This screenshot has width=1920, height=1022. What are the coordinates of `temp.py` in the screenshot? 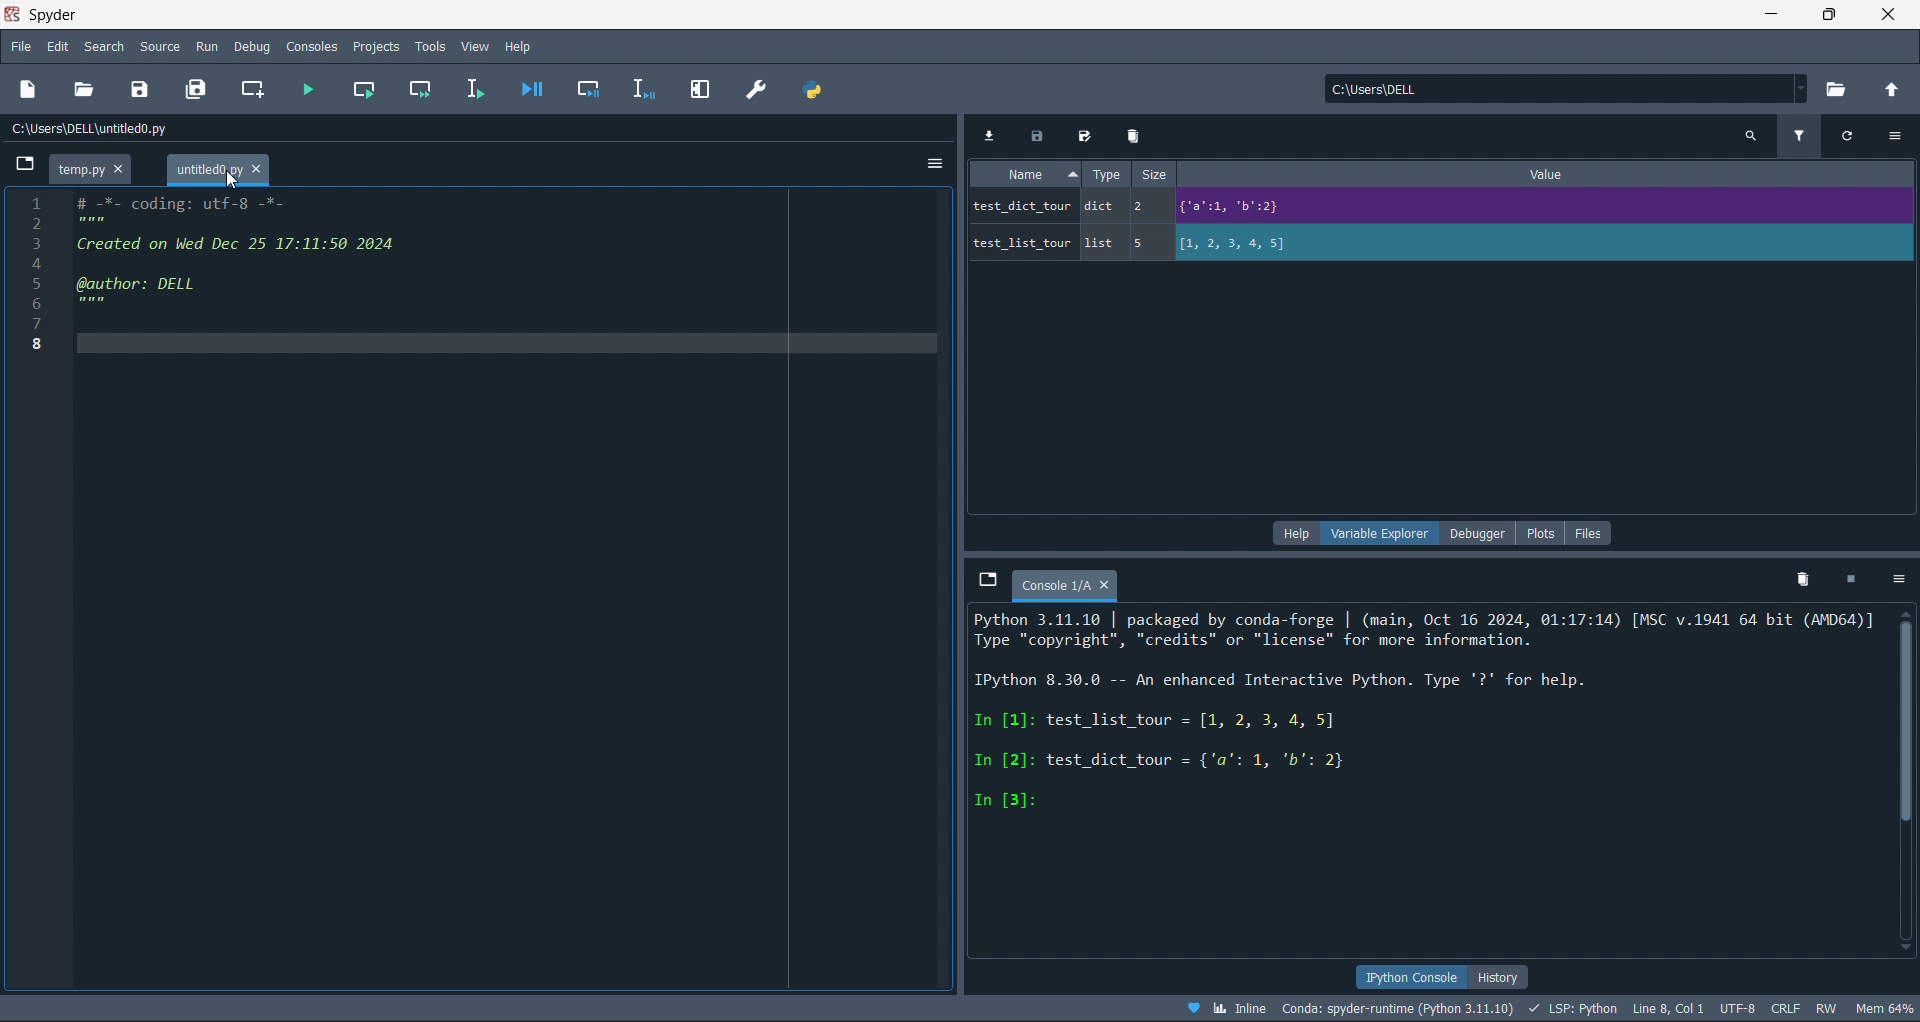 It's located at (218, 171).